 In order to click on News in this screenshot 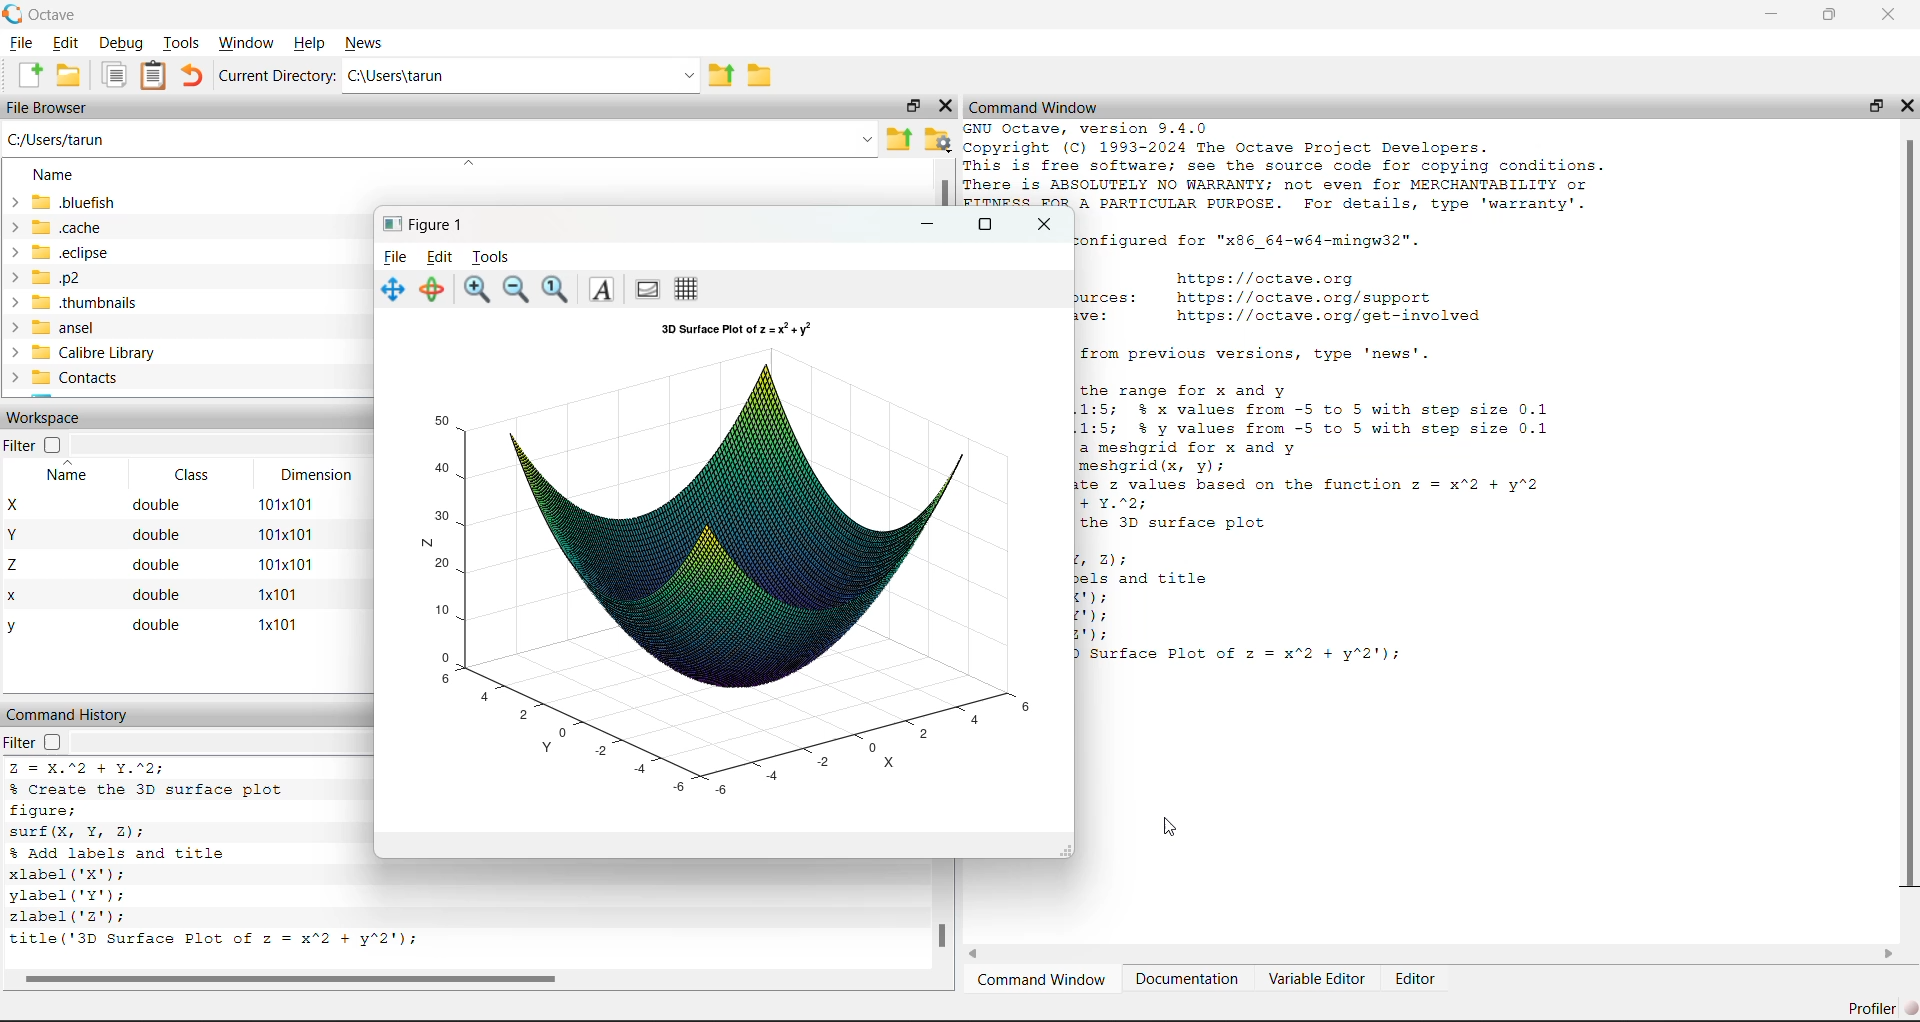, I will do `click(368, 45)`.